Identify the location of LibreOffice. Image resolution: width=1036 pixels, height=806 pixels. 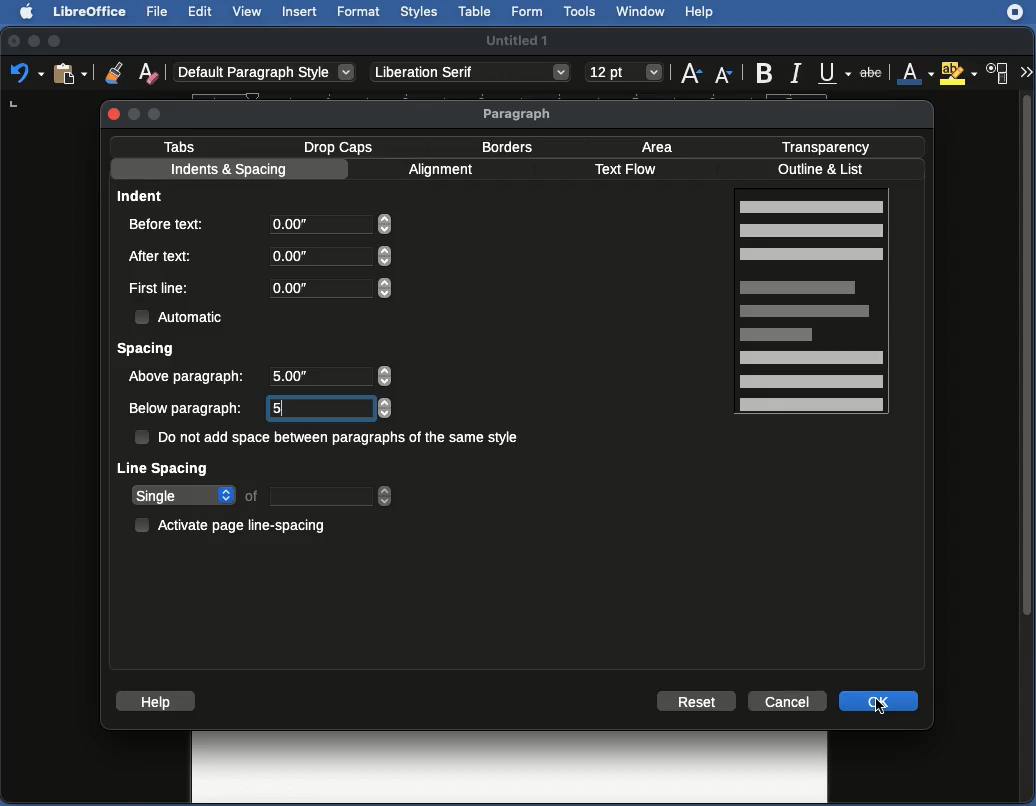
(87, 13).